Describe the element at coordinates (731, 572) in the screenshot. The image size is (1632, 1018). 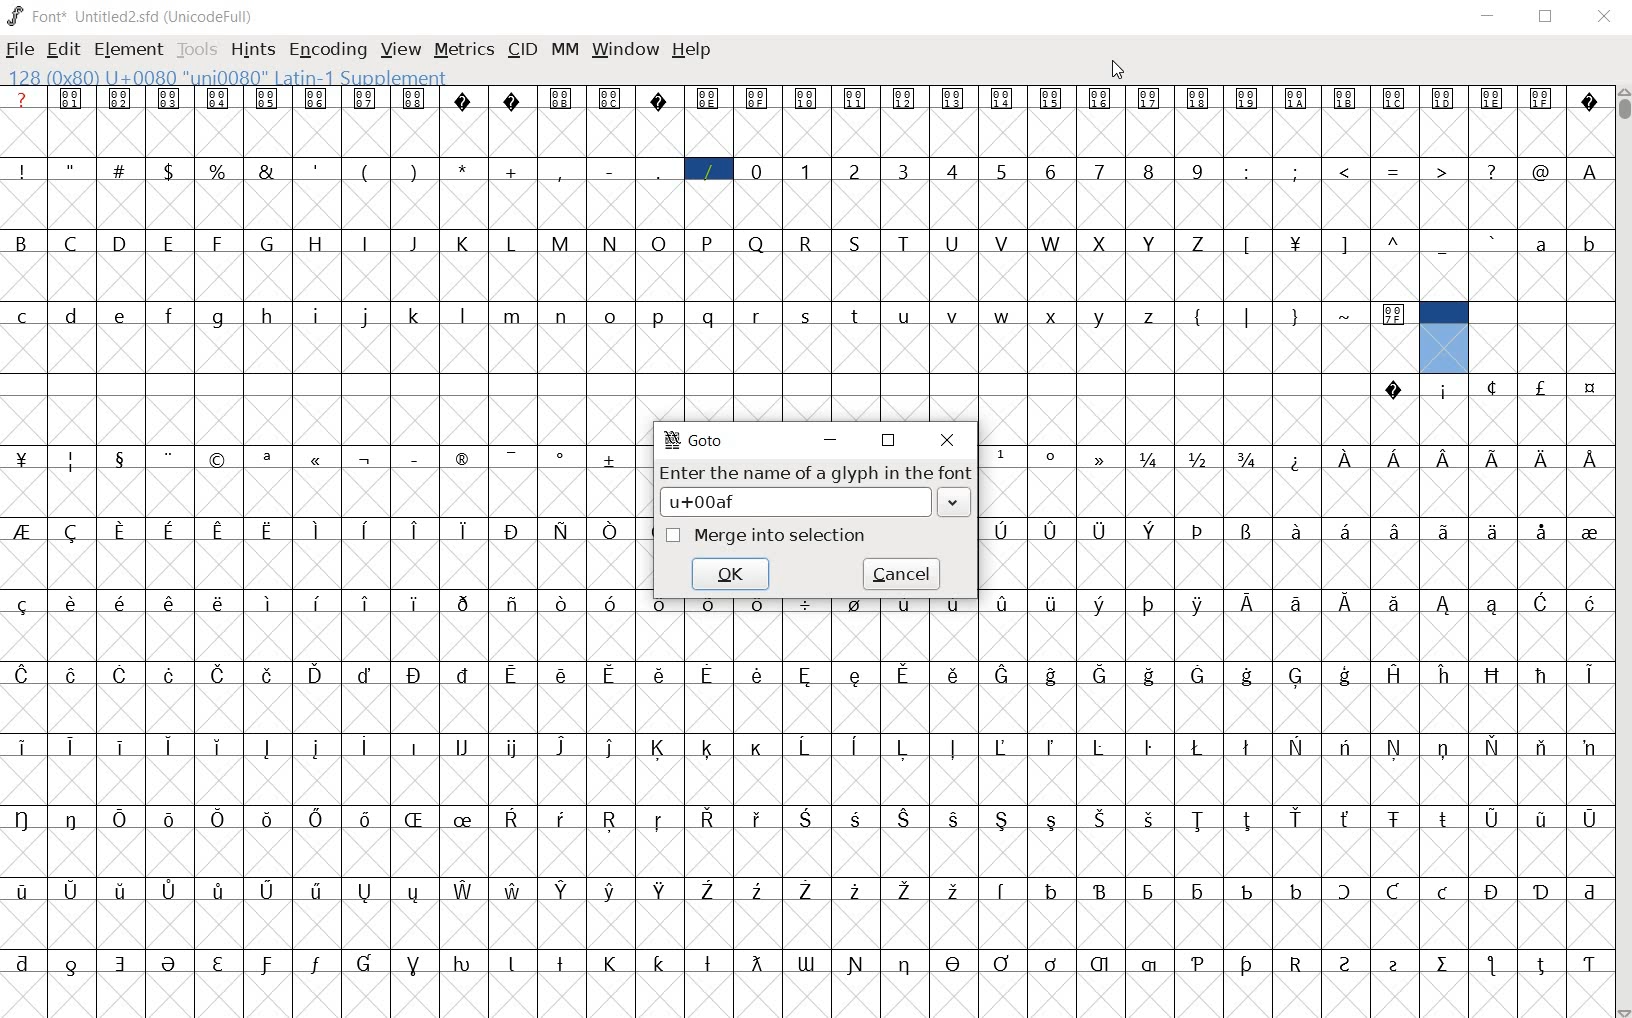
I see `Ok` at that location.